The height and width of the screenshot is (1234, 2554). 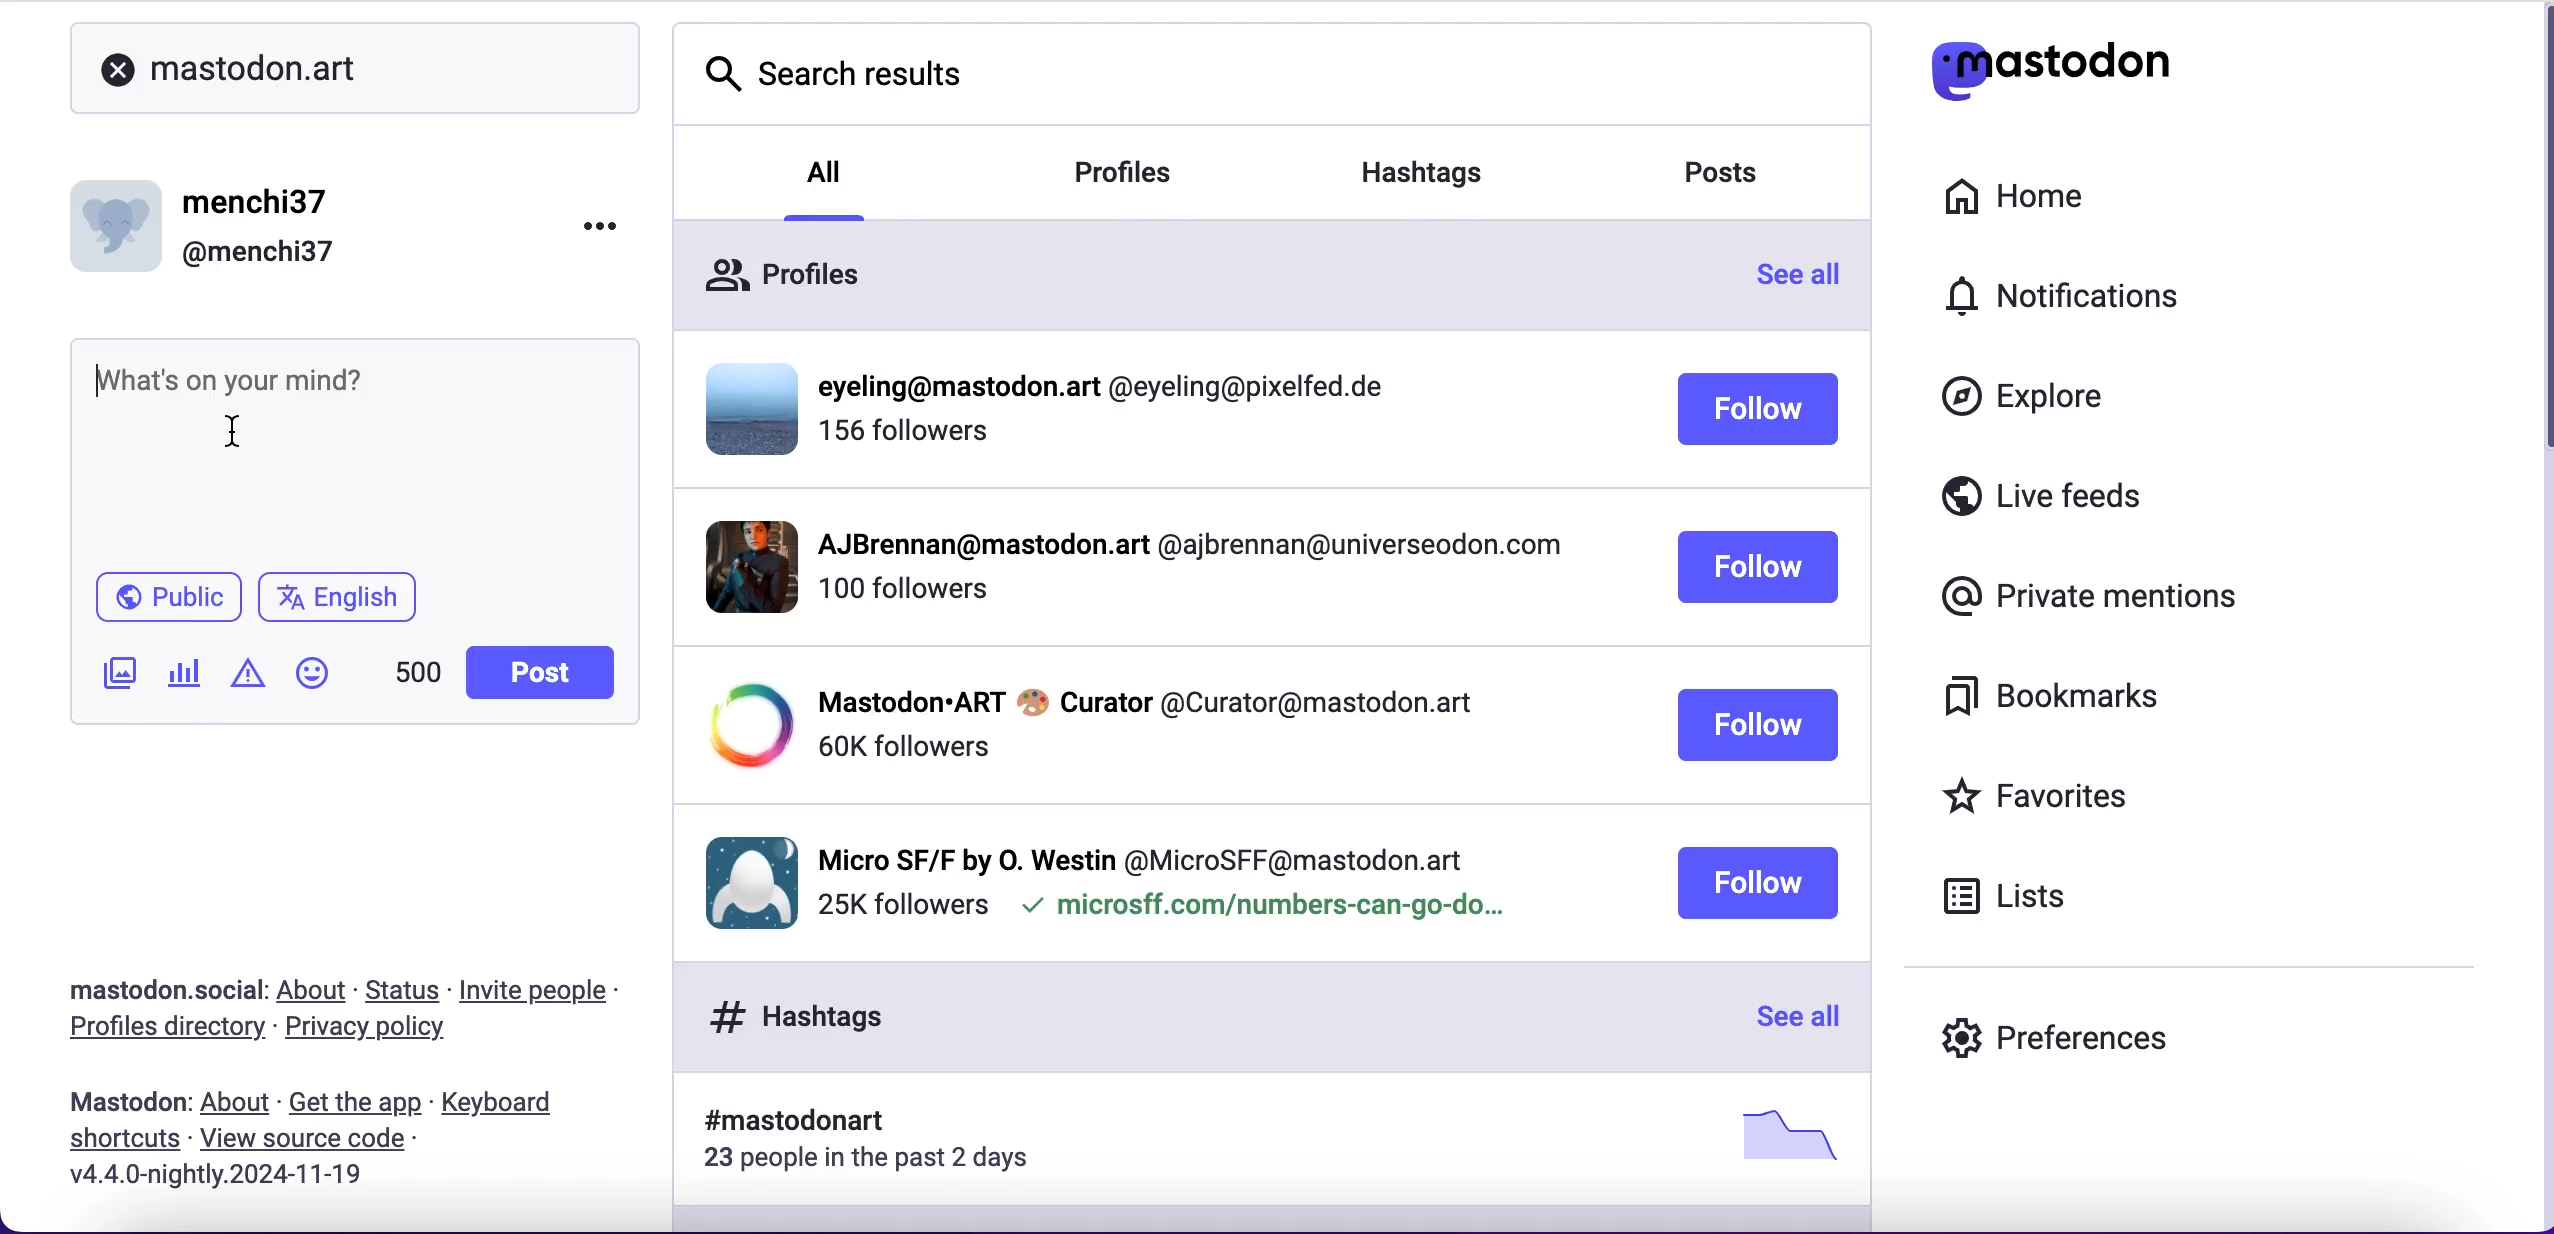 I want to click on profiles directory, so click(x=160, y=1030).